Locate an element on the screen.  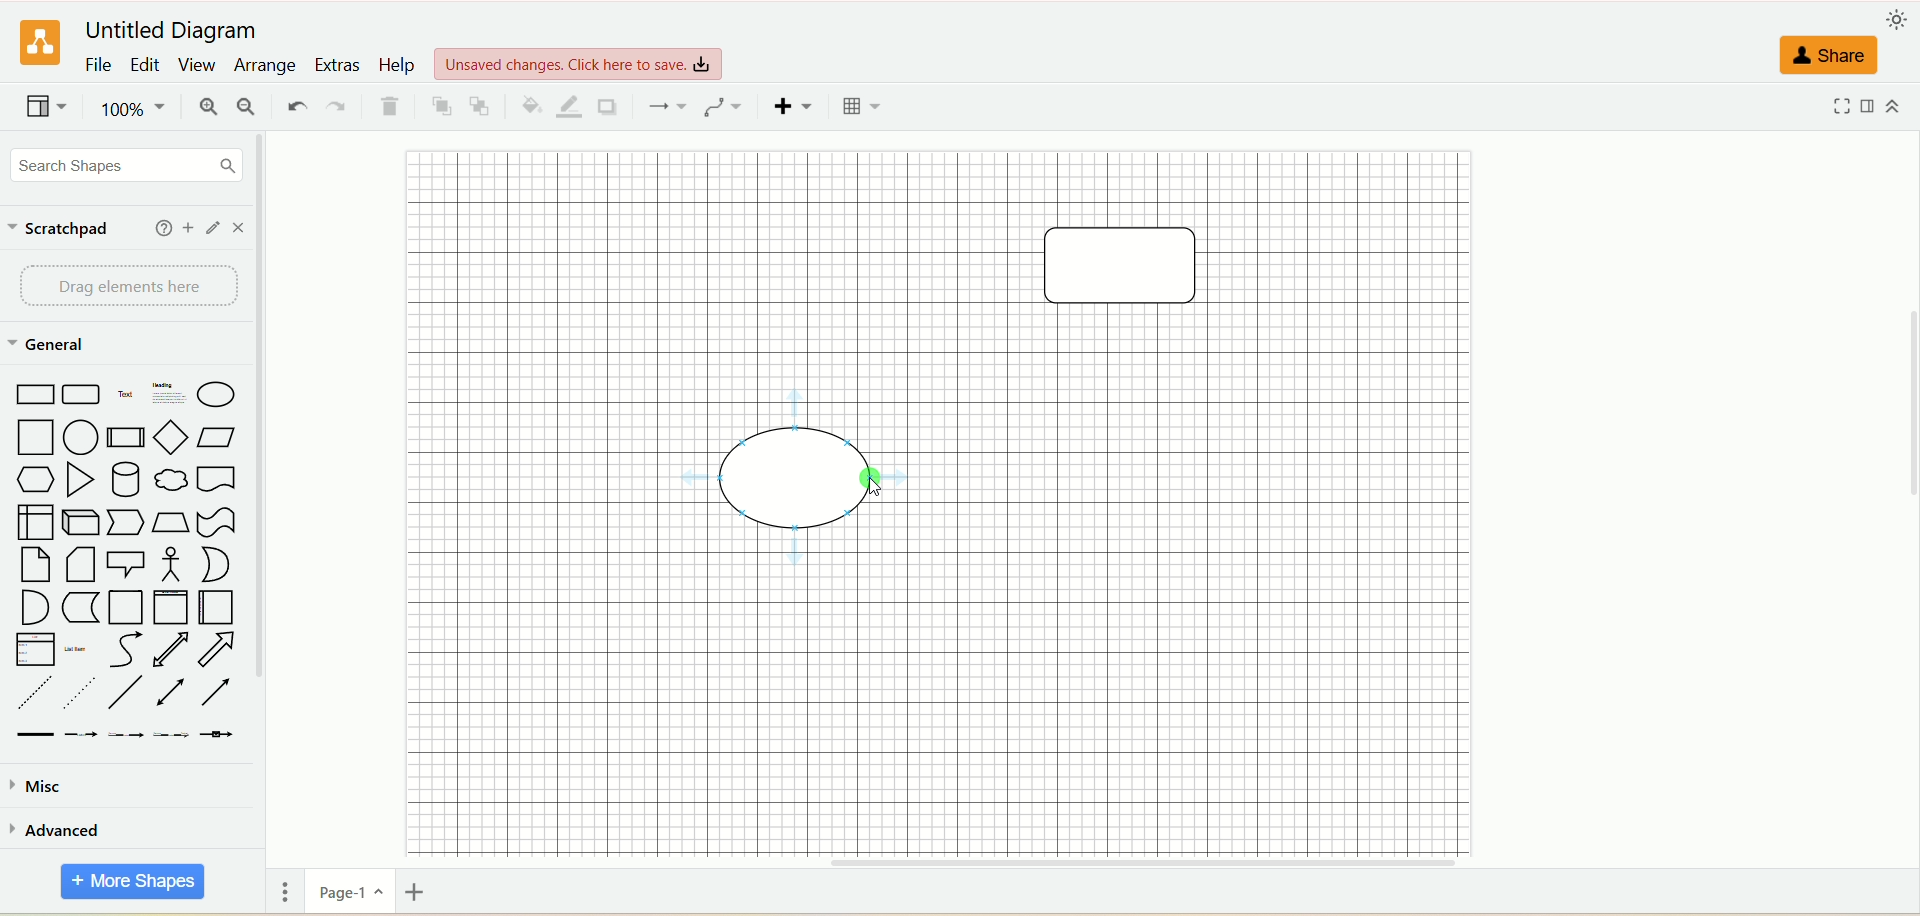
drag element here is located at coordinates (127, 288).